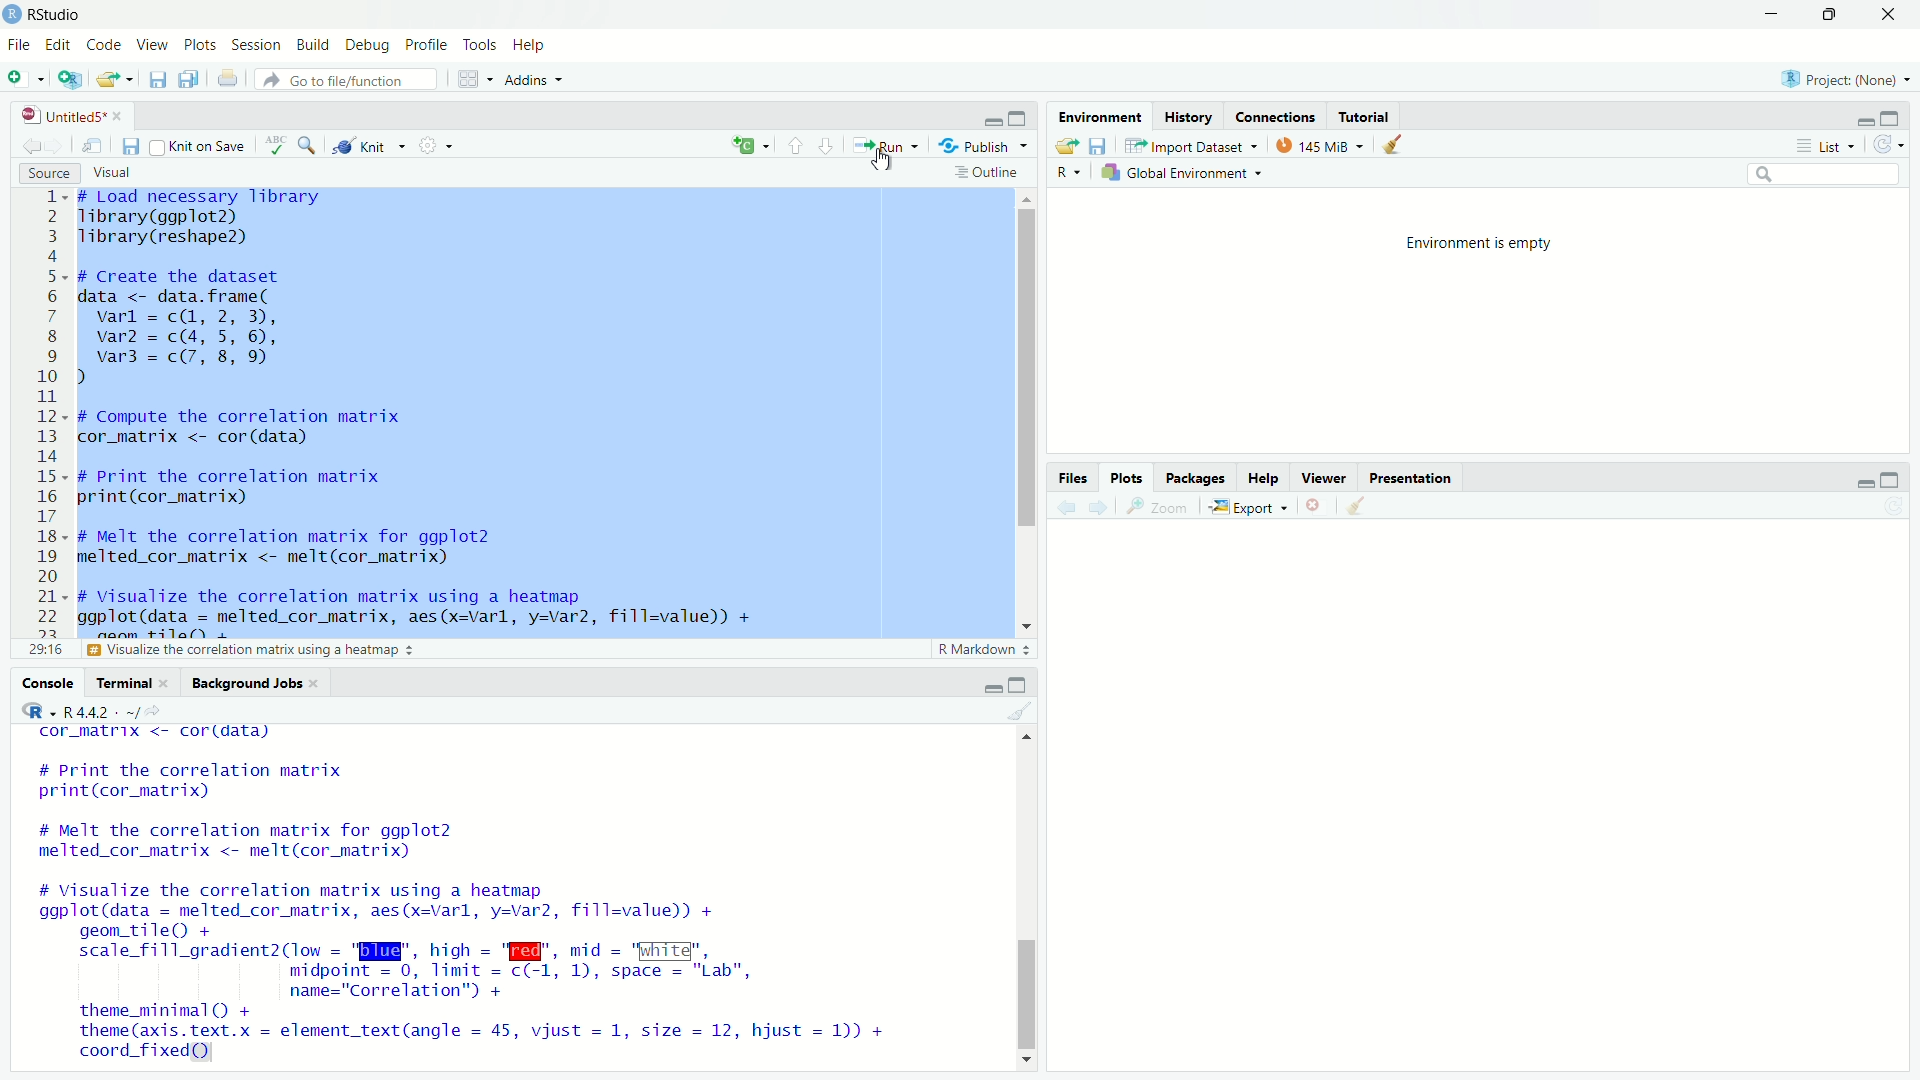 Image resolution: width=1920 pixels, height=1080 pixels. What do you see at coordinates (1278, 116) in the screenshot?
I see `connections` at bounding box center [1278, 116].